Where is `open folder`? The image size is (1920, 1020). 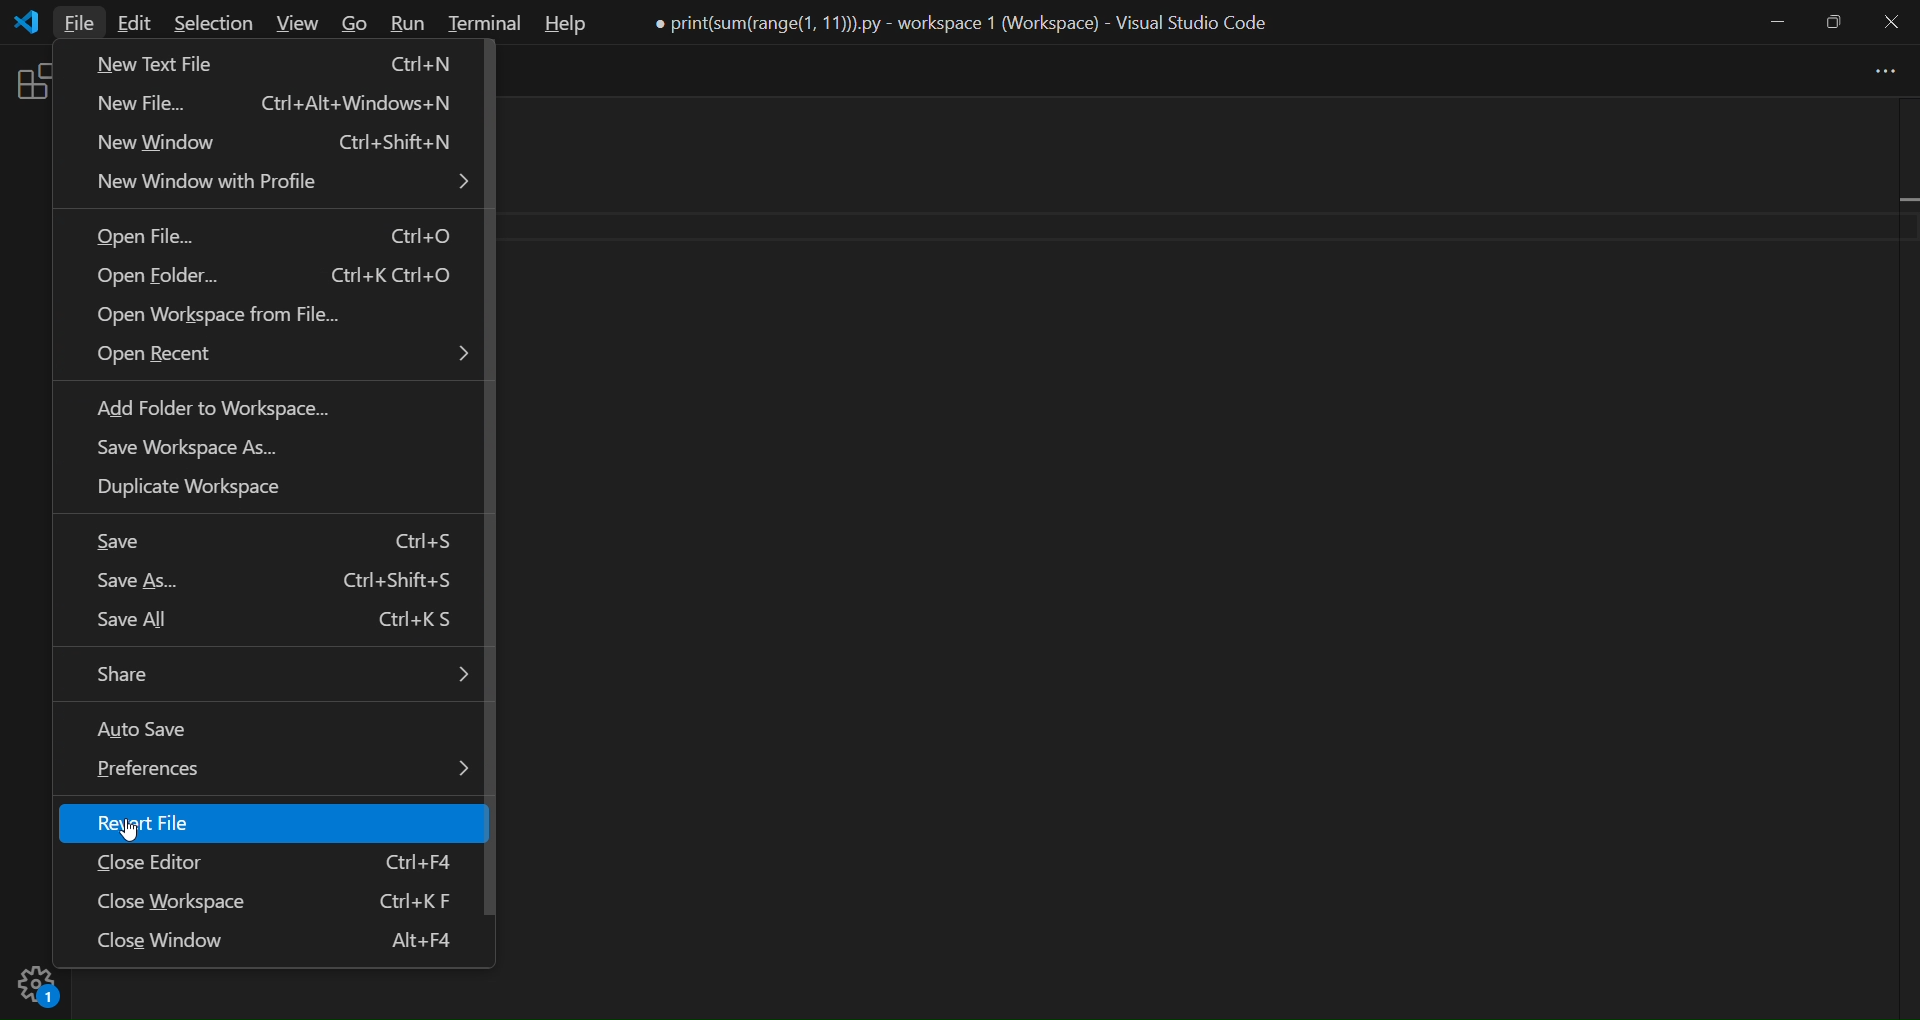 open folder is located at coordinates (272, 278).